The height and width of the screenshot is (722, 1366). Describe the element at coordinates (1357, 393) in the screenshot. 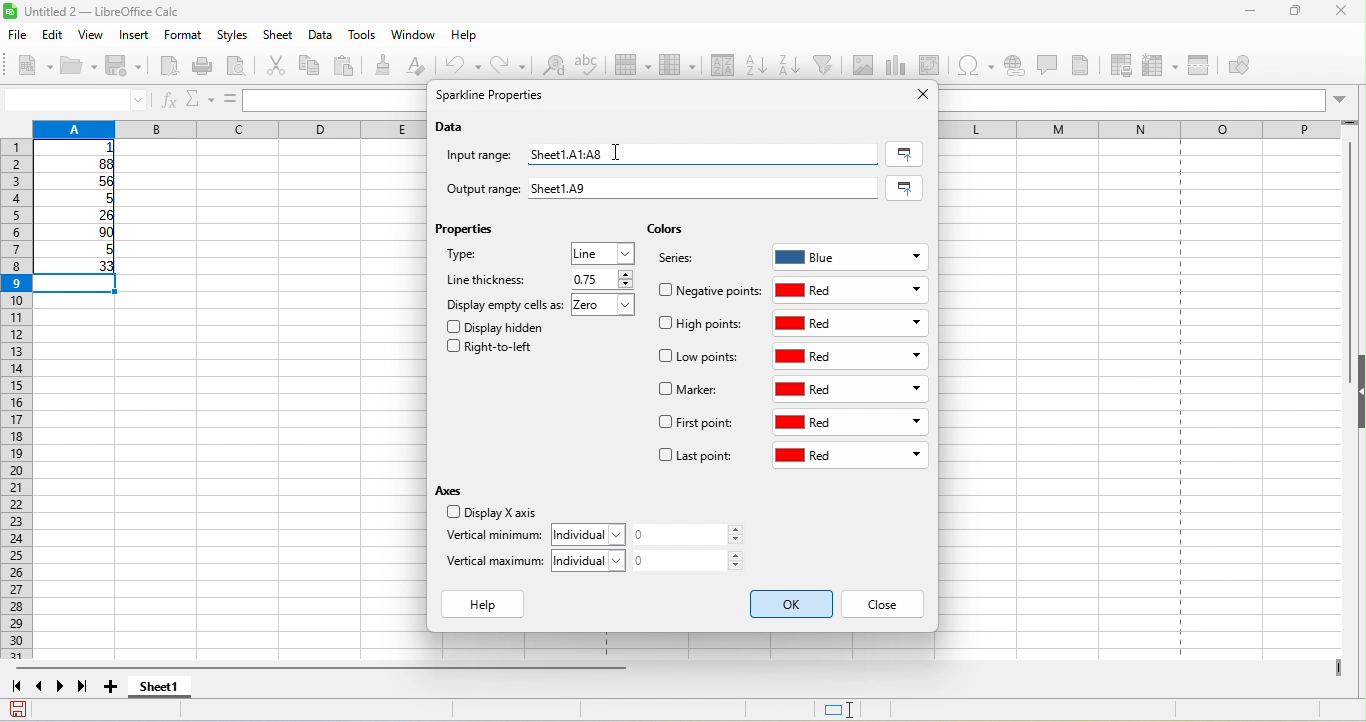

I see `hide` at that location.